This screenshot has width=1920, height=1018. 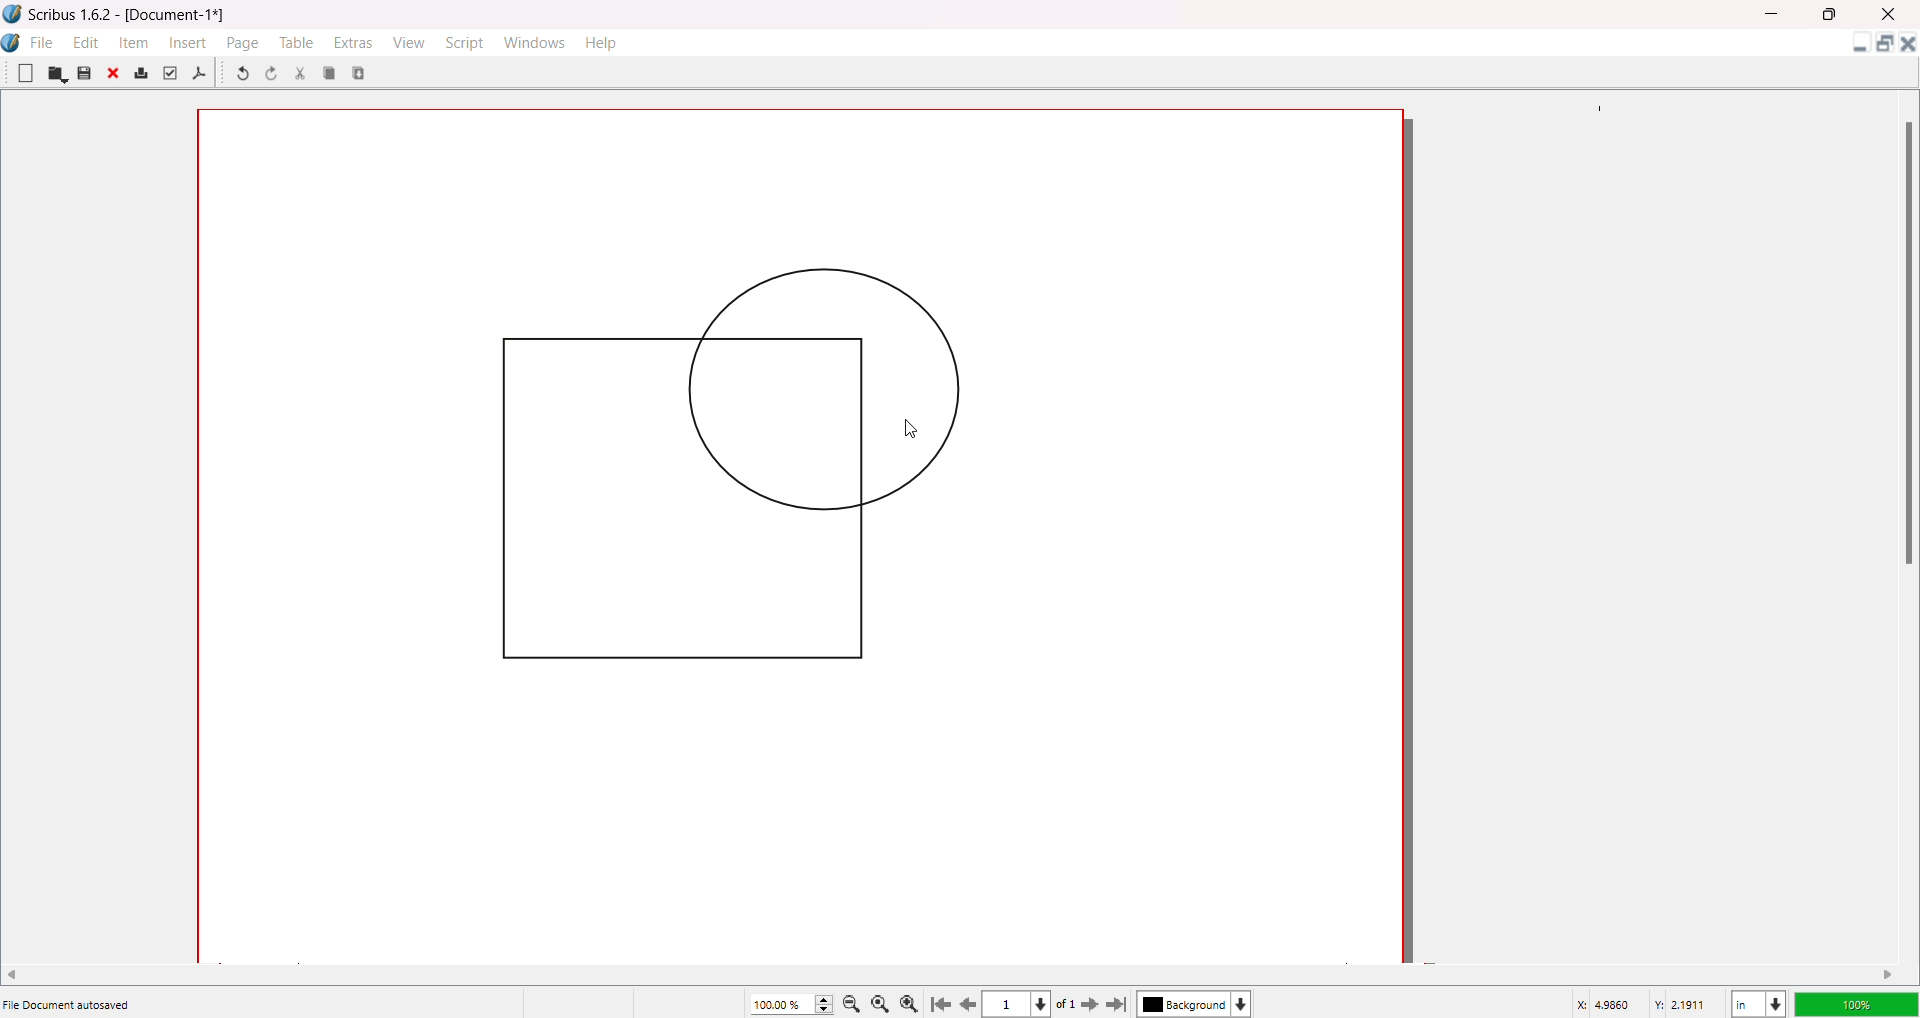 I want to click on Move Left, so click(x=19, y=972).